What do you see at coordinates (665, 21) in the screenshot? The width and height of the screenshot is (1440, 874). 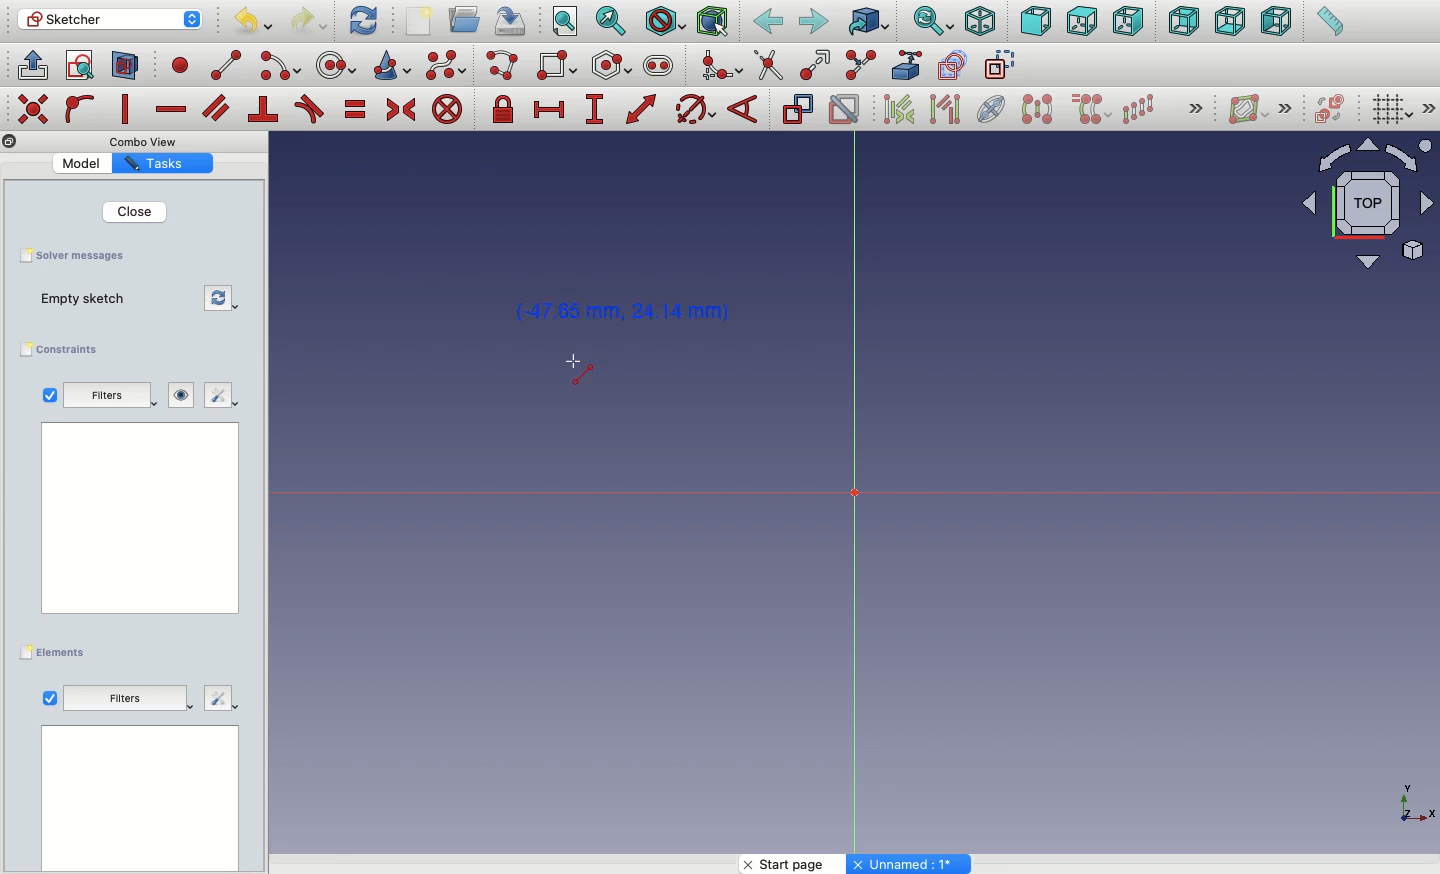 I see `Draw style` at bounding box center [665, 21].